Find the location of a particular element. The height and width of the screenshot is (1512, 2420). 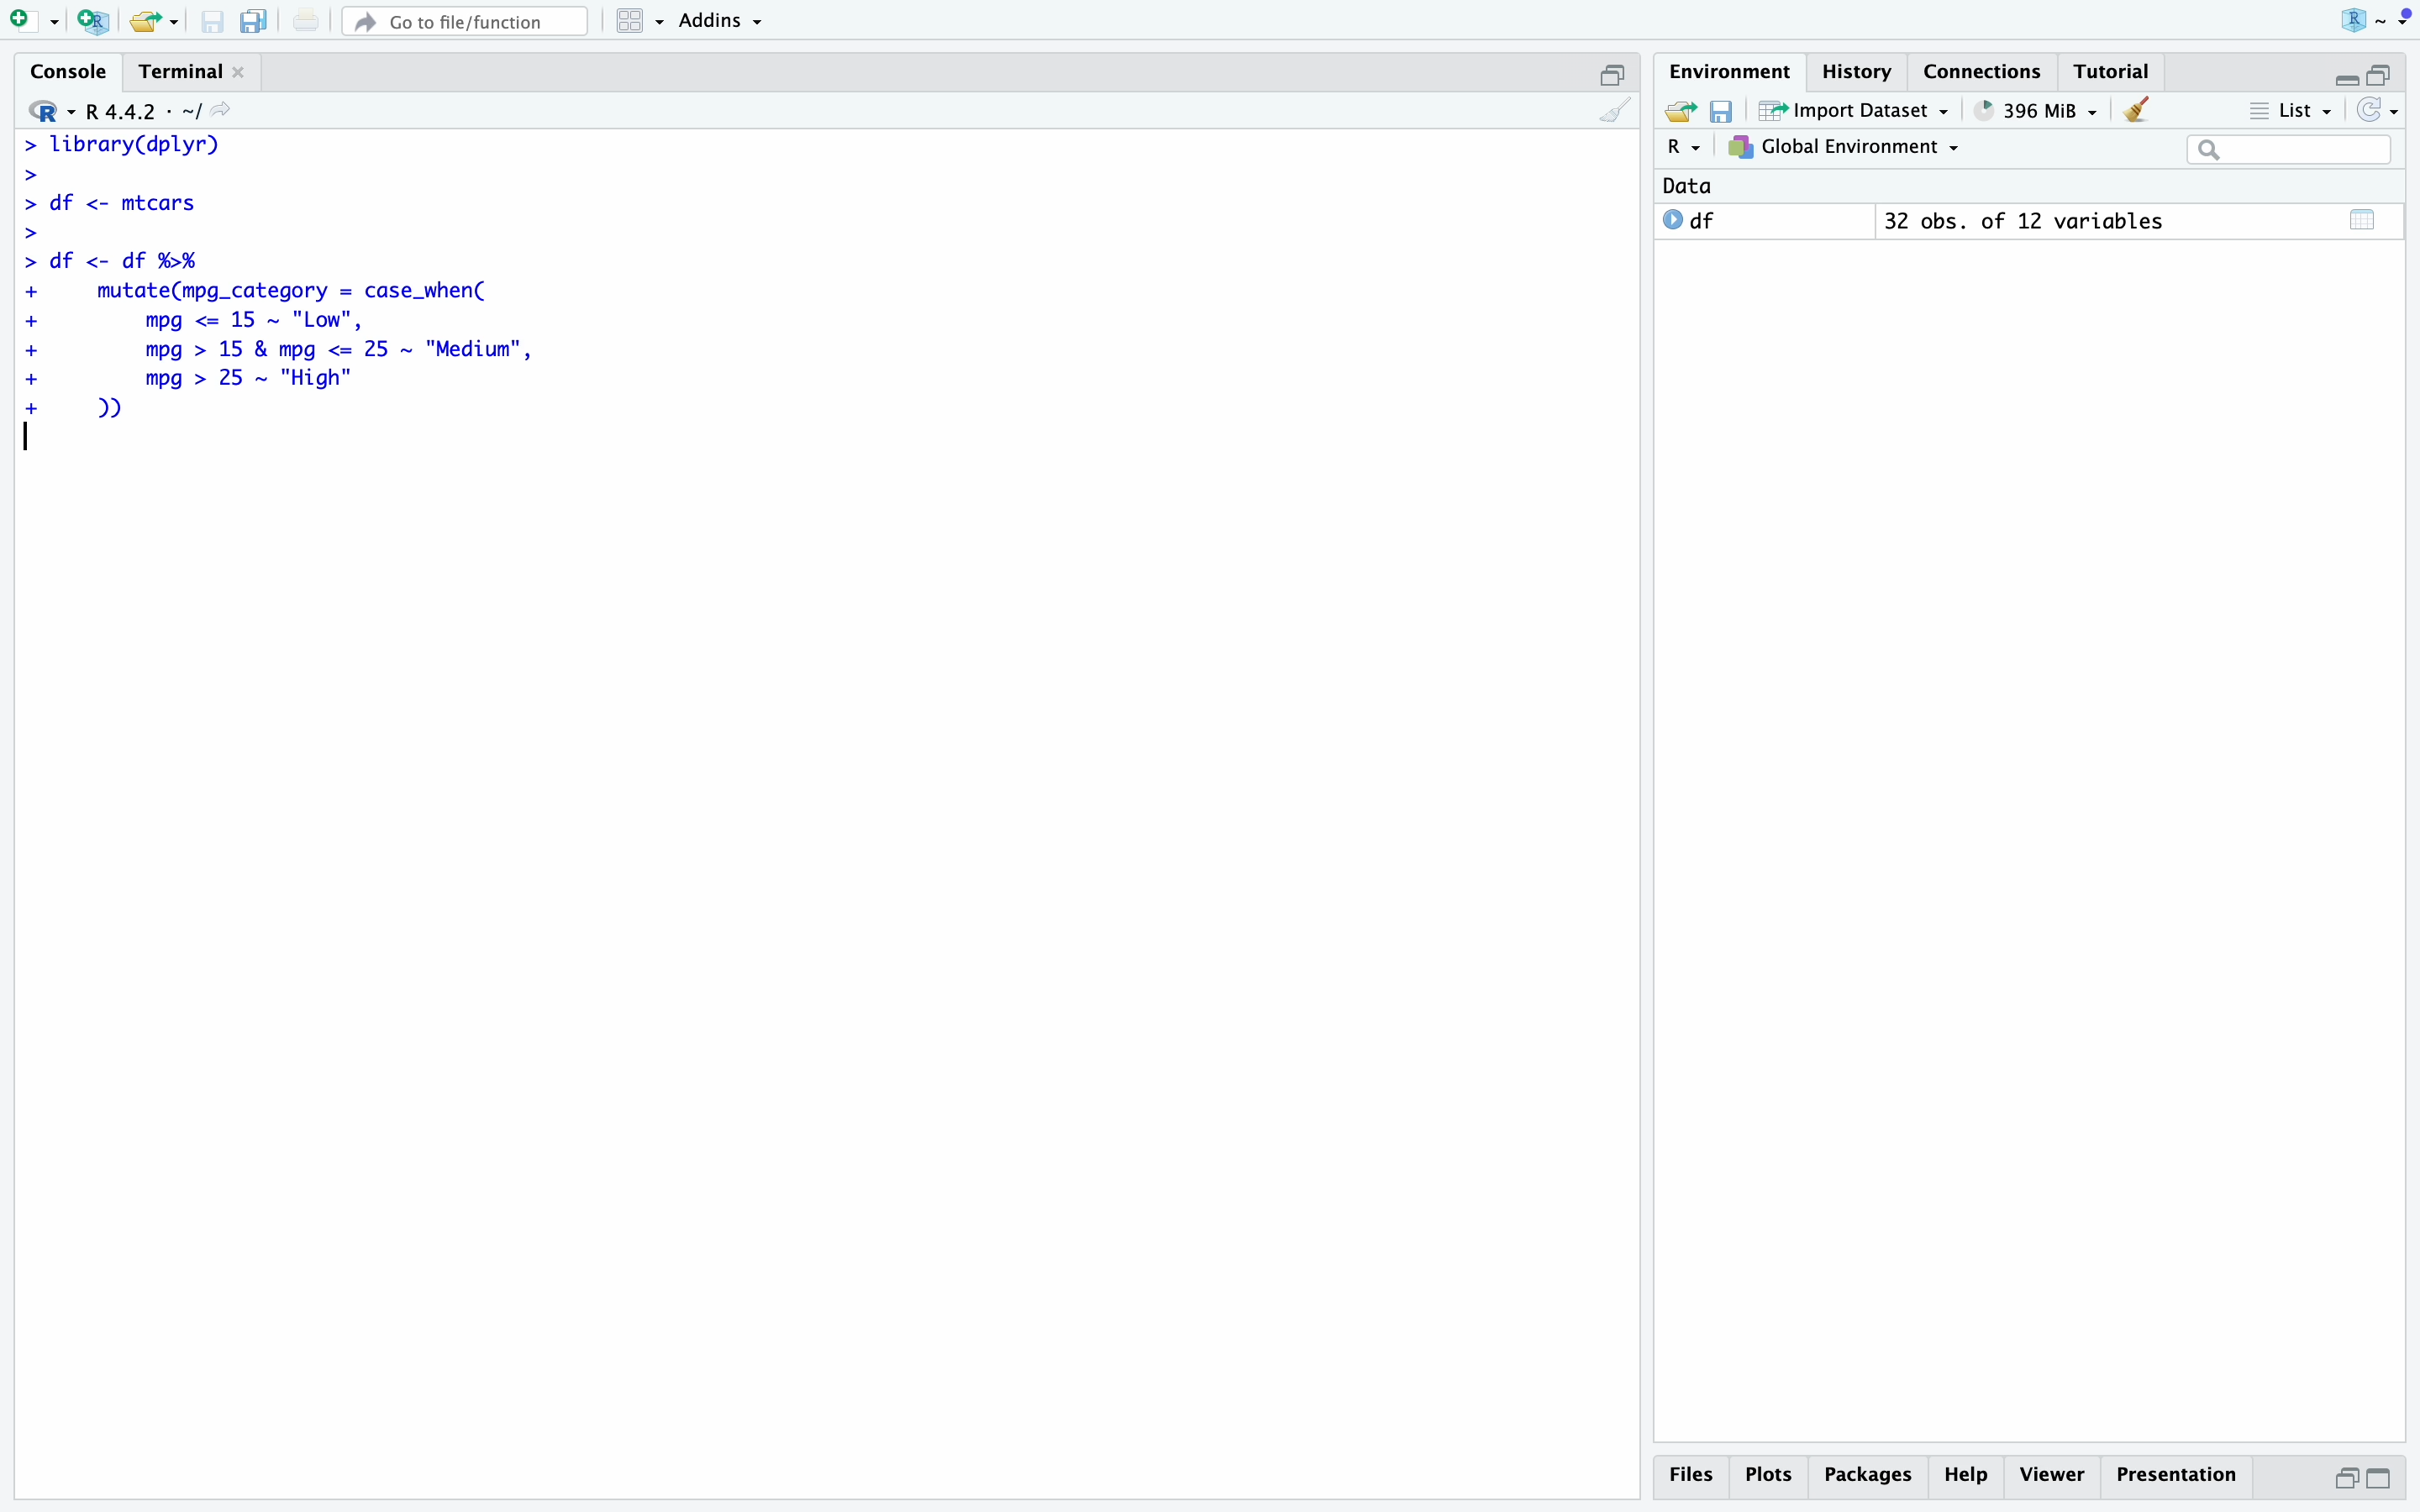

copy is located at coordinates (258, 23).